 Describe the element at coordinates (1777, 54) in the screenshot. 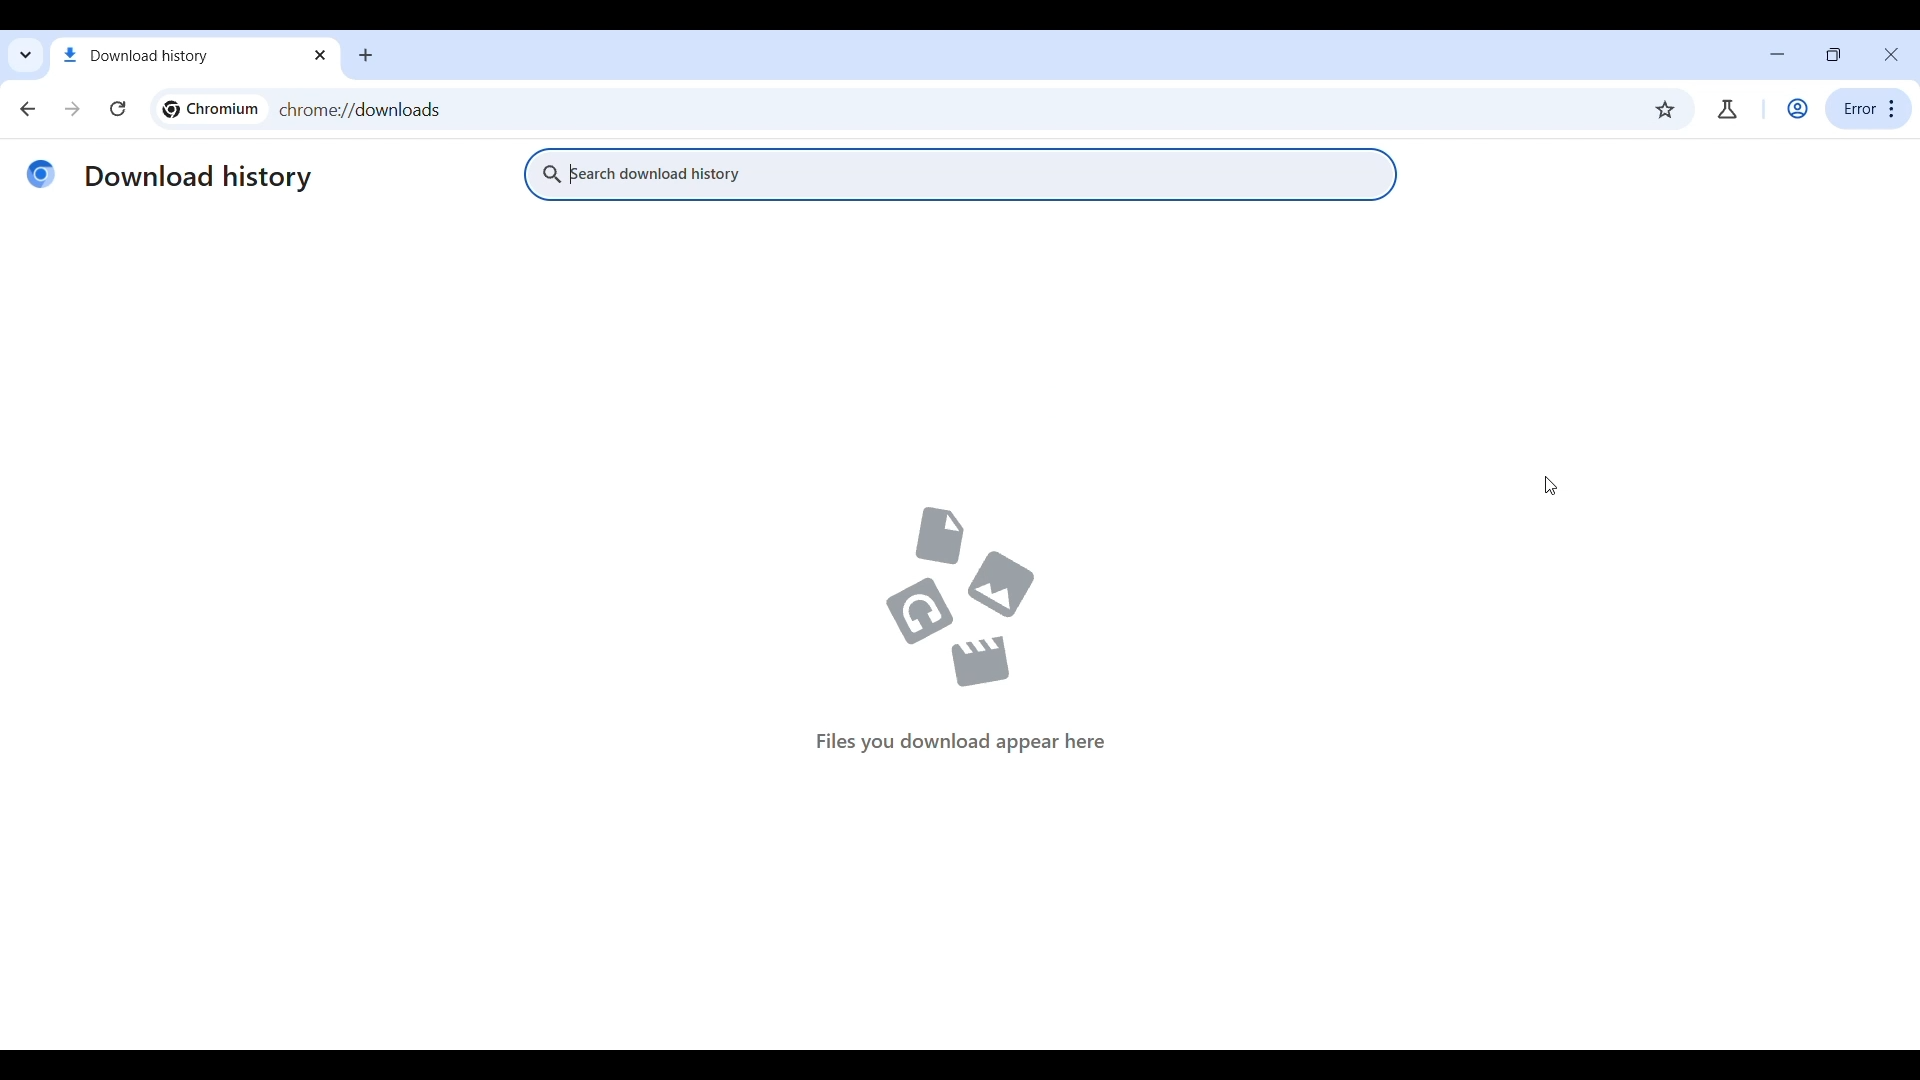

I see `Minimize` at that location.